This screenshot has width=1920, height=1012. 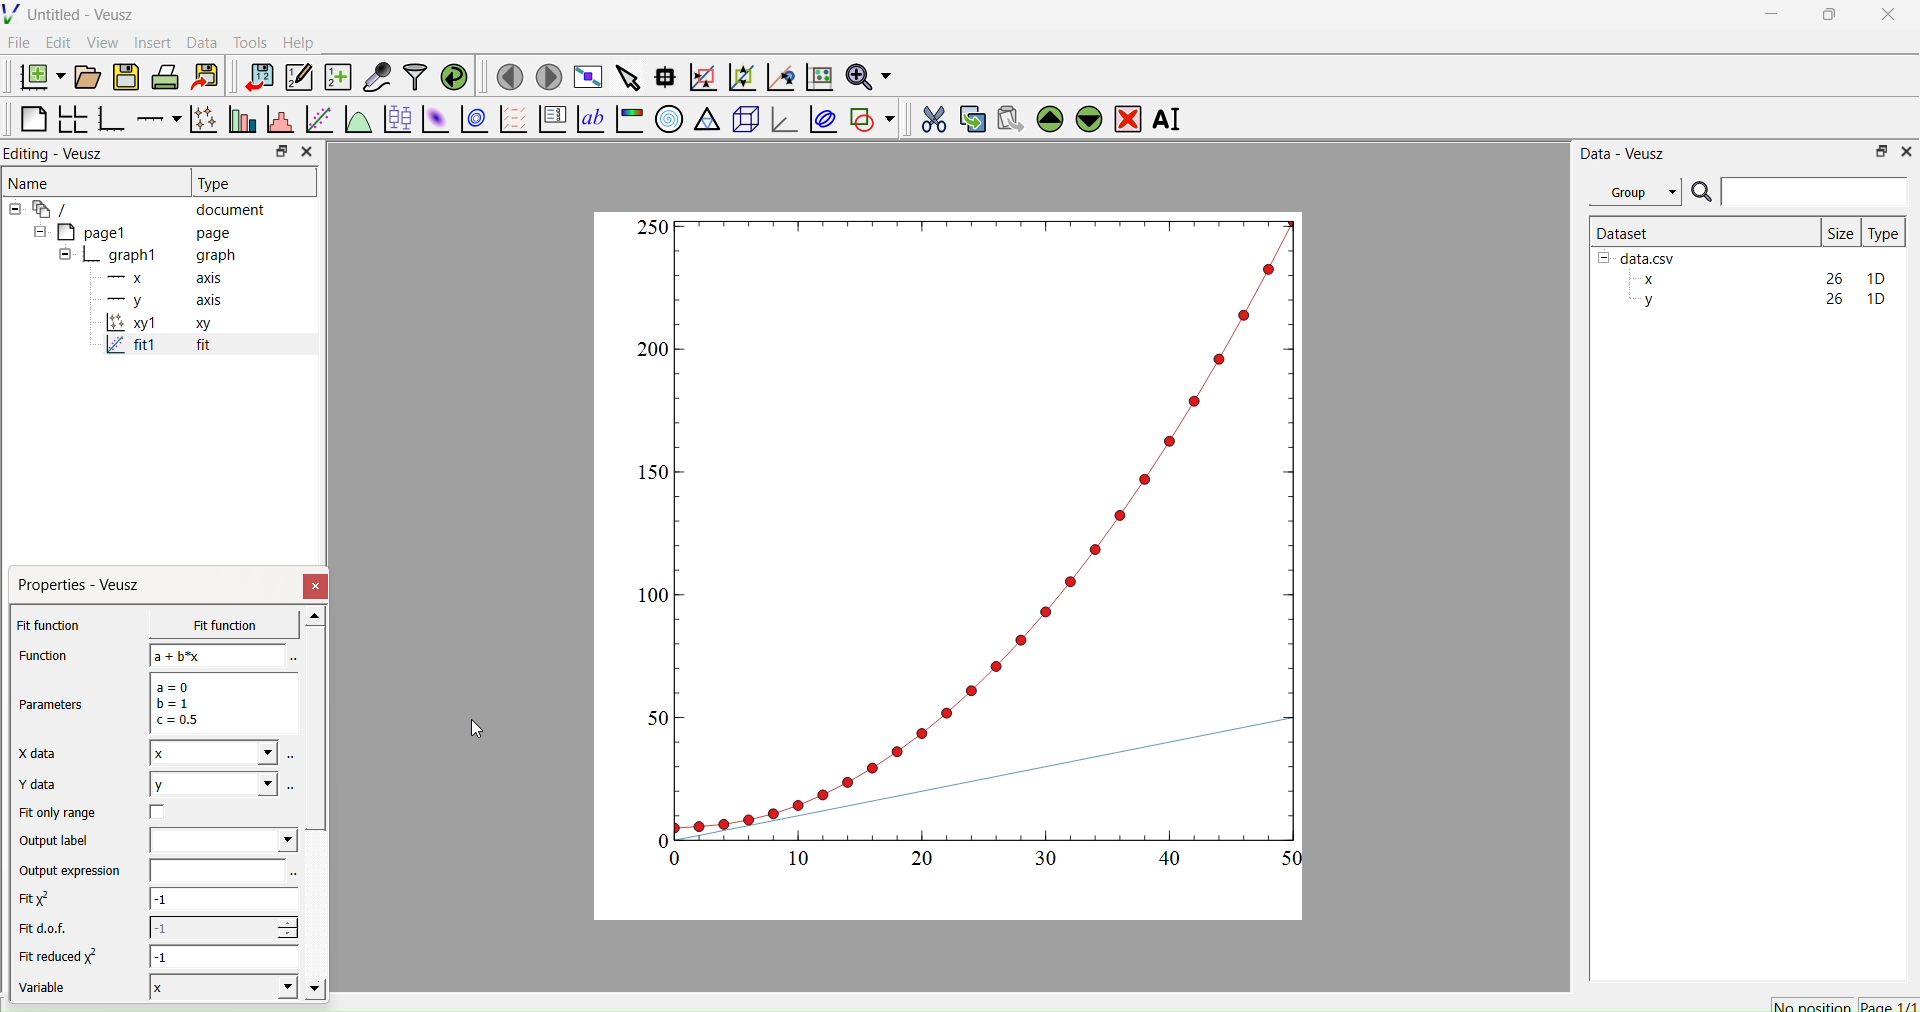 I want to click on Function, so click(x=41, y=655).